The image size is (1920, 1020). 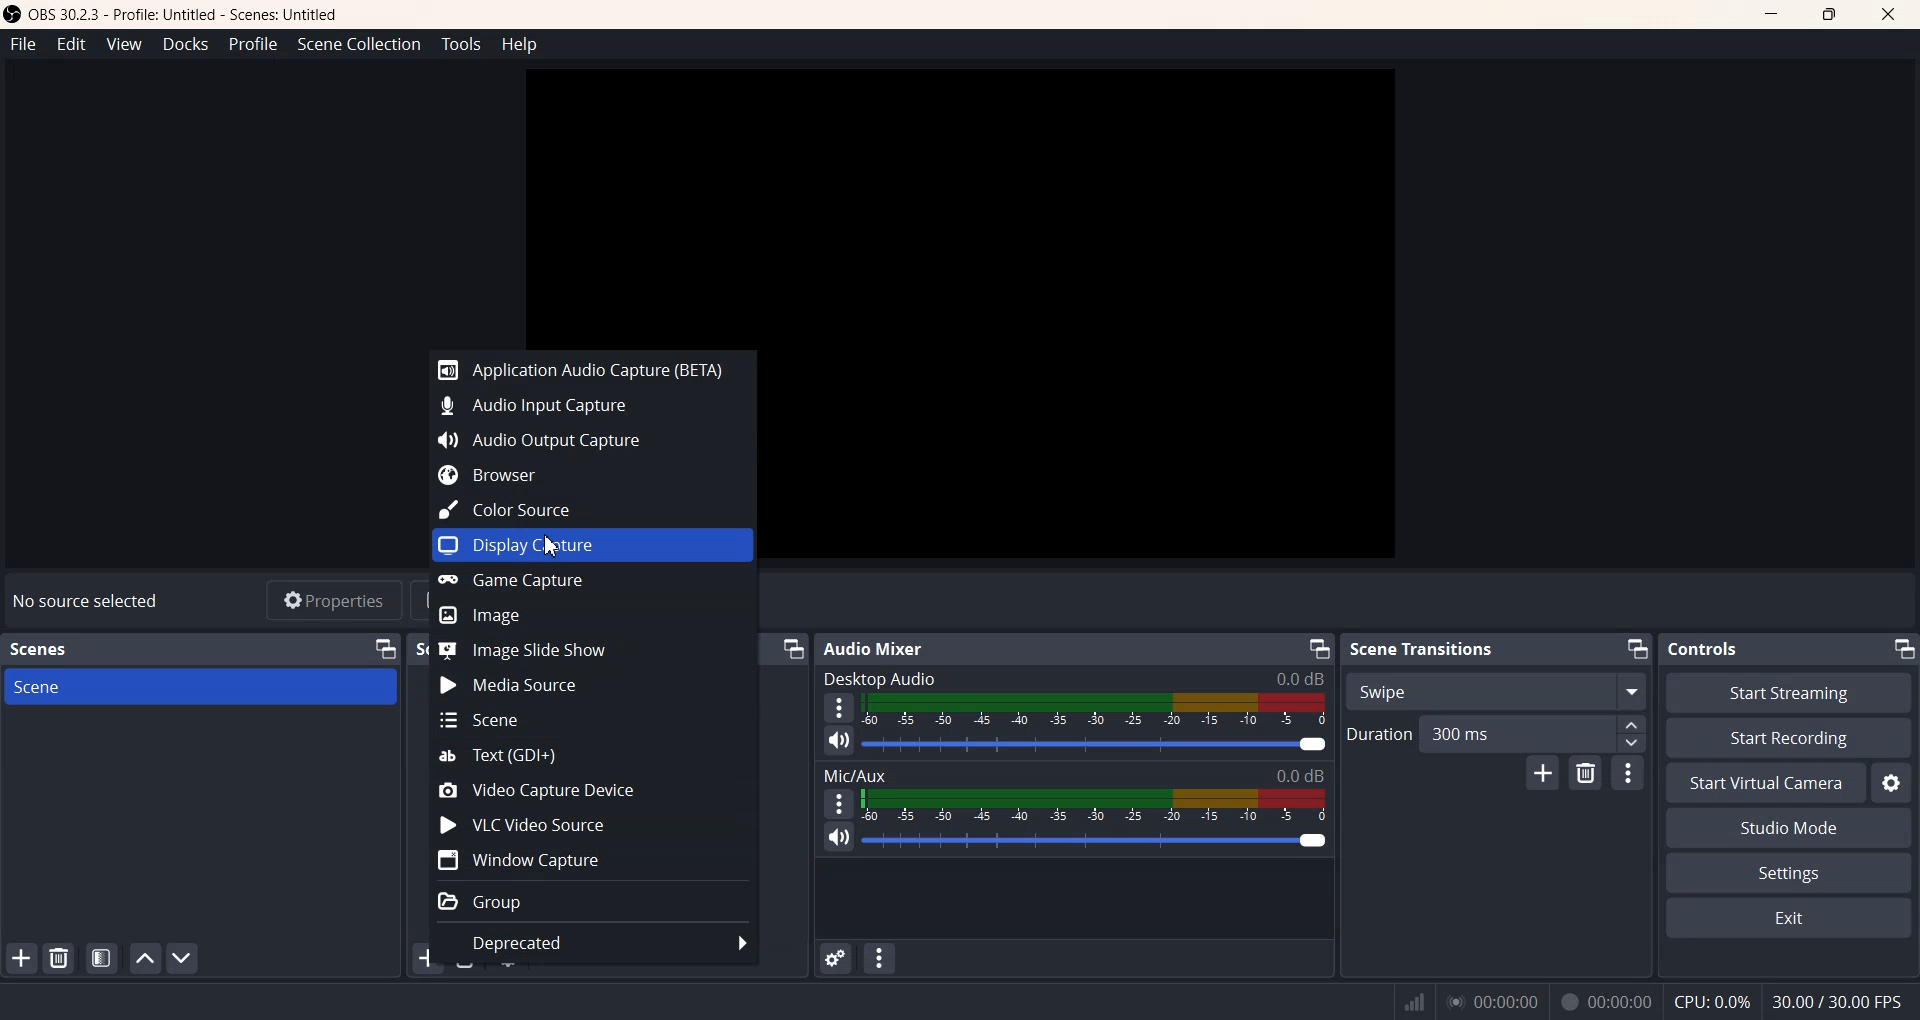 I want to click on Help, so click(x=519, y=44).